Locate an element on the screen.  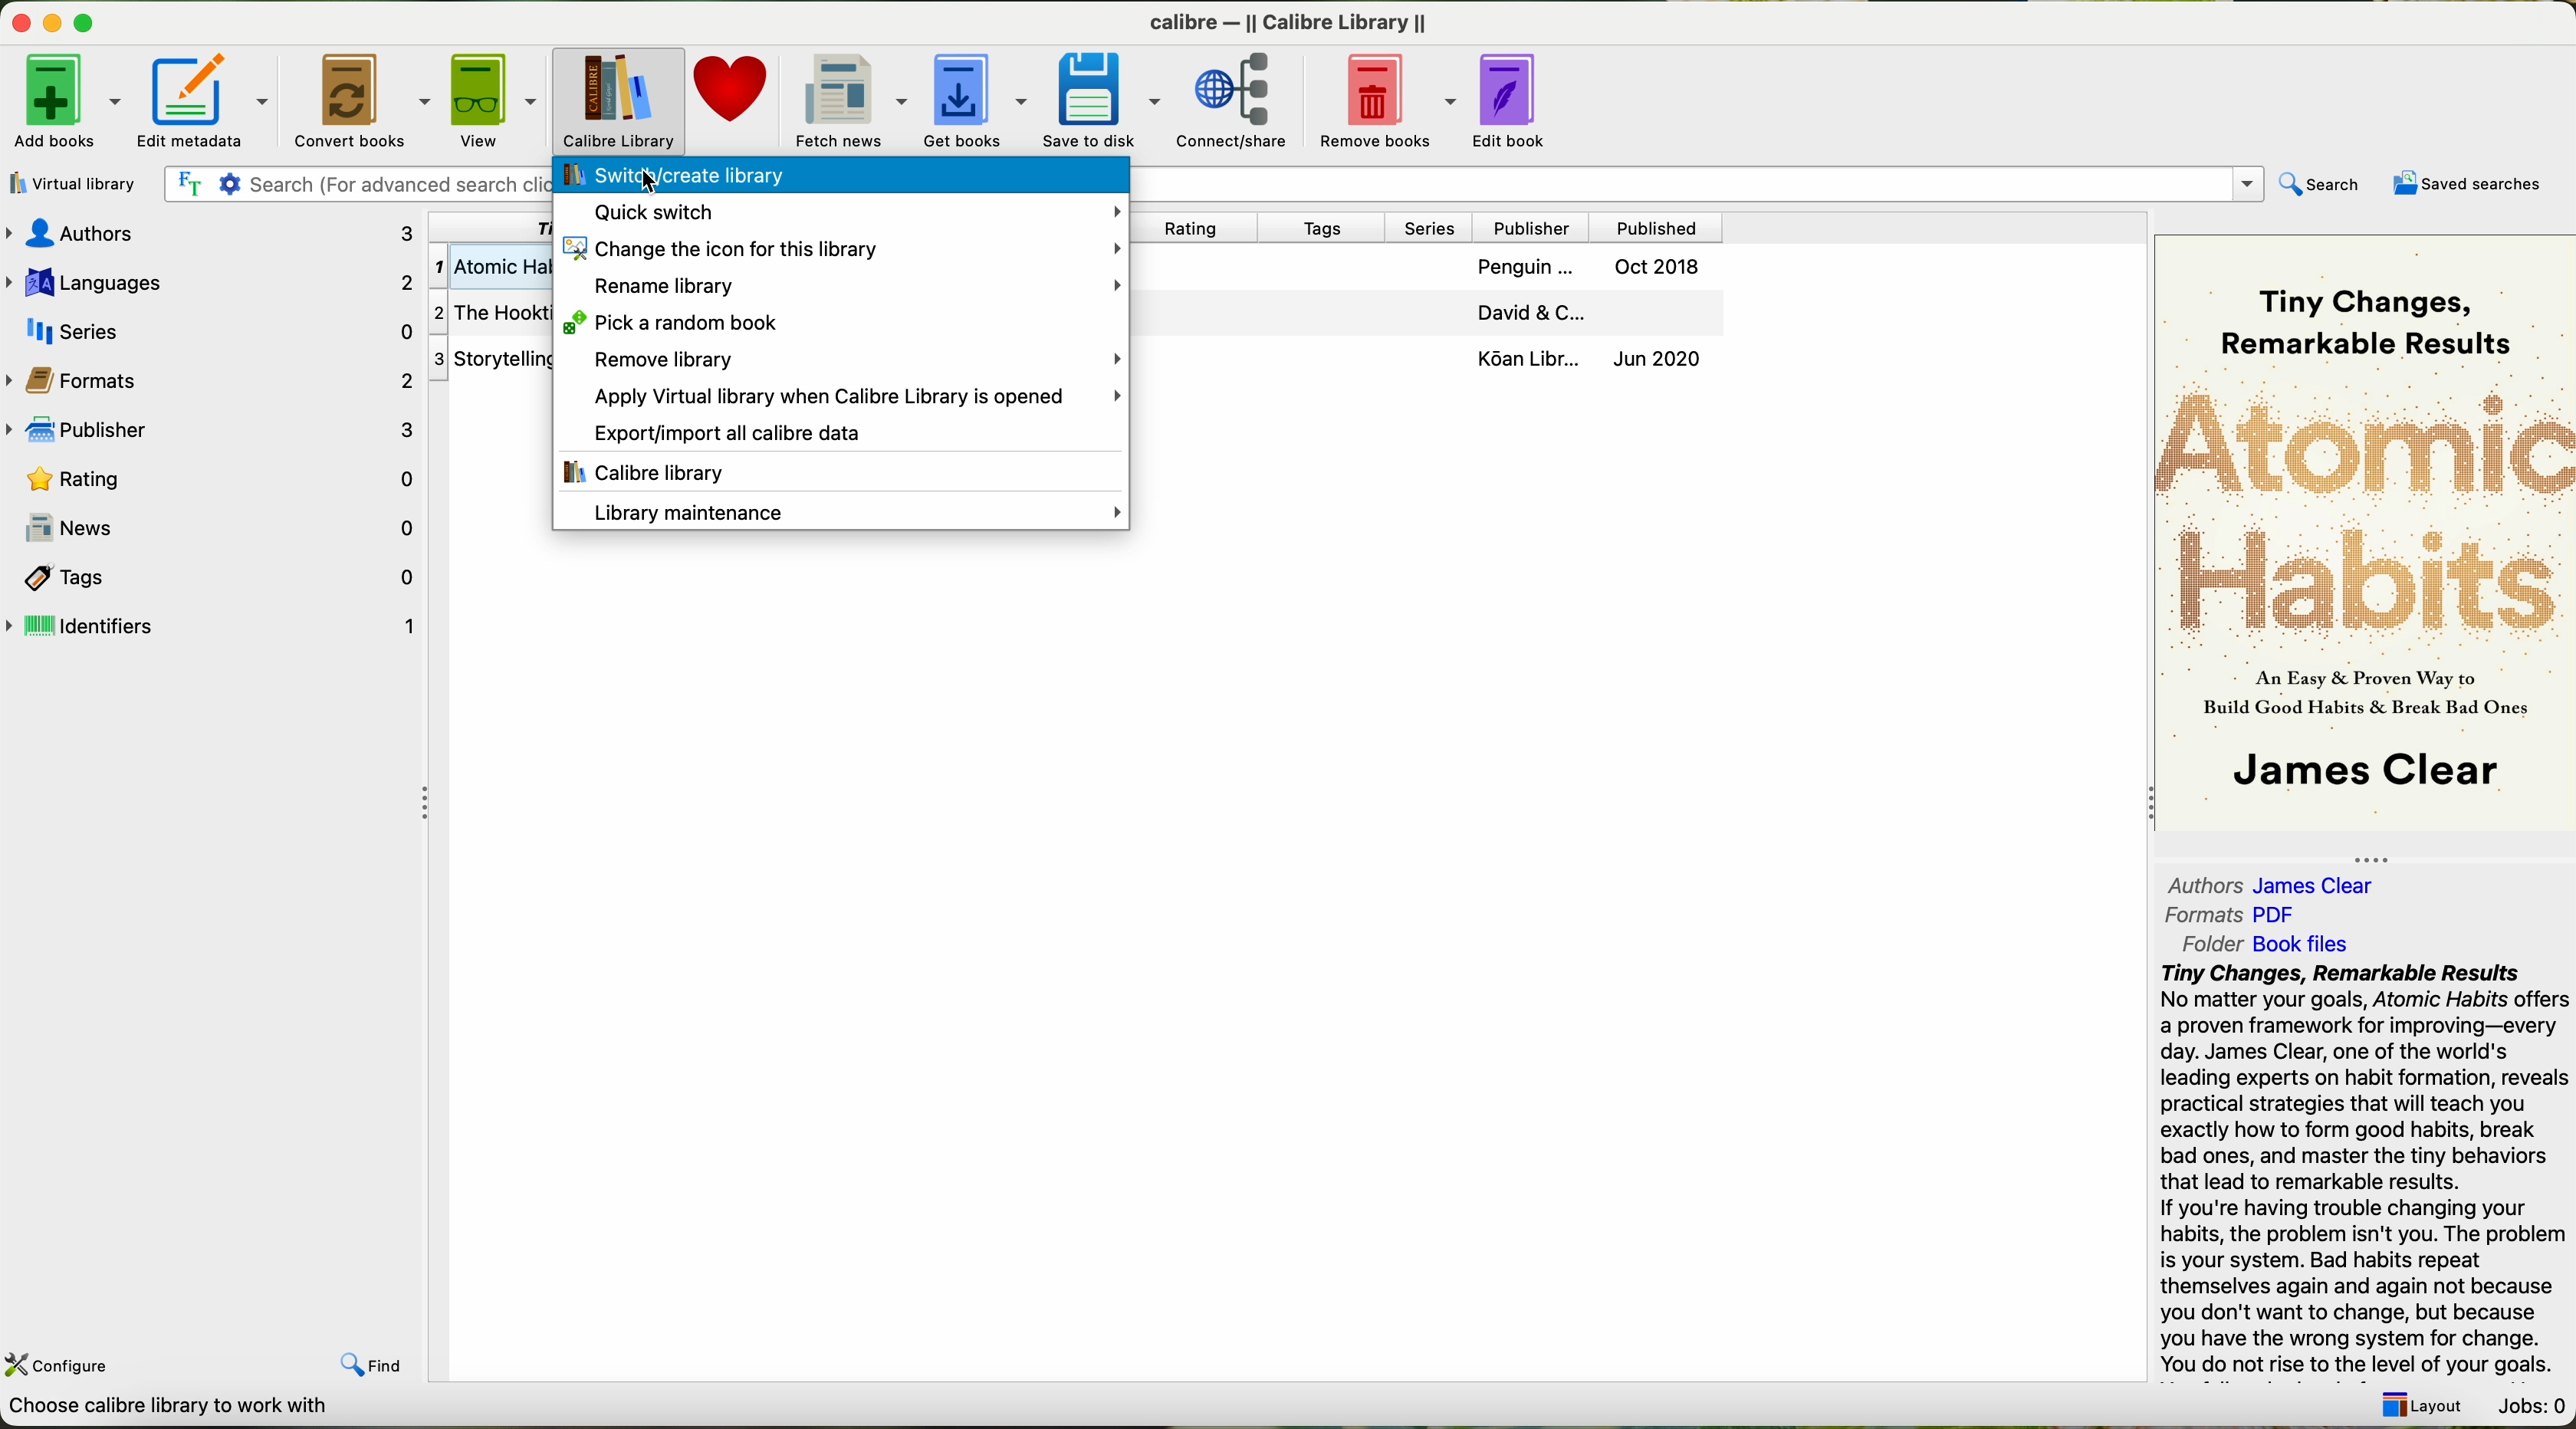
folder is located at coordinates (2209, 945).